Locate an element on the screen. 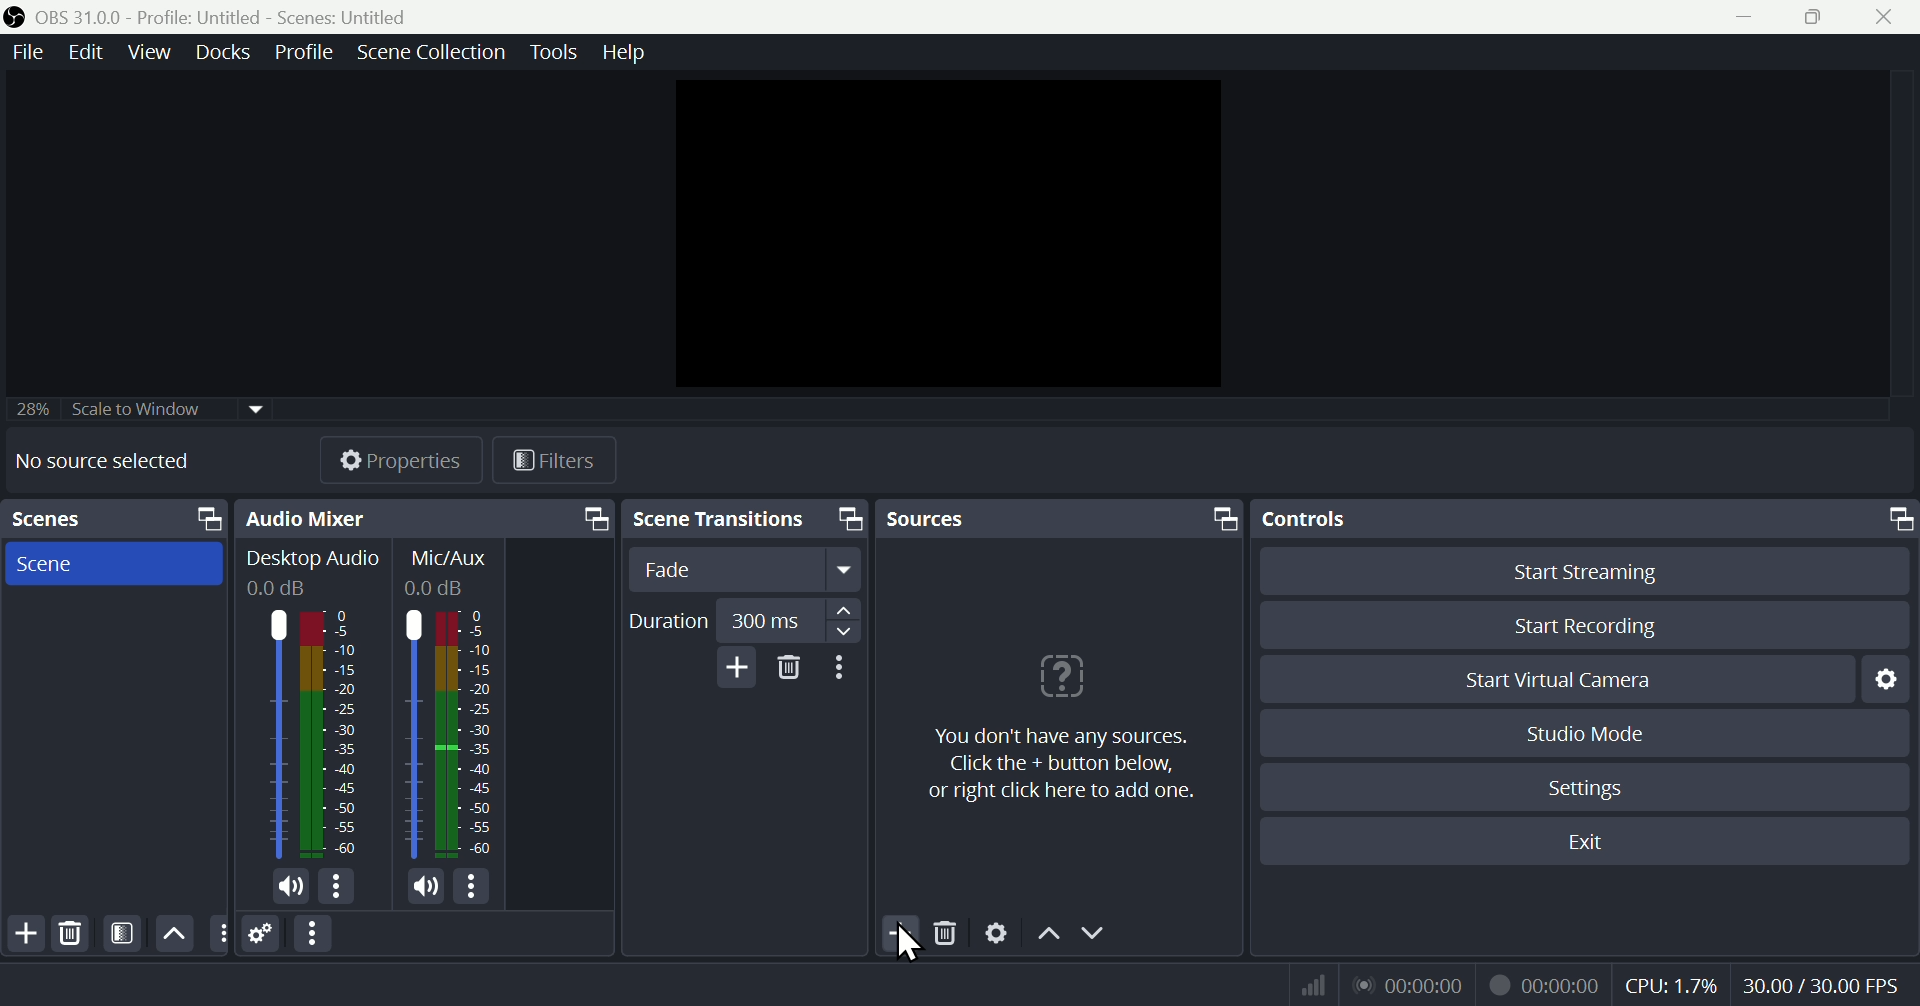  Bitrate is located at coordinates (1310, 983).